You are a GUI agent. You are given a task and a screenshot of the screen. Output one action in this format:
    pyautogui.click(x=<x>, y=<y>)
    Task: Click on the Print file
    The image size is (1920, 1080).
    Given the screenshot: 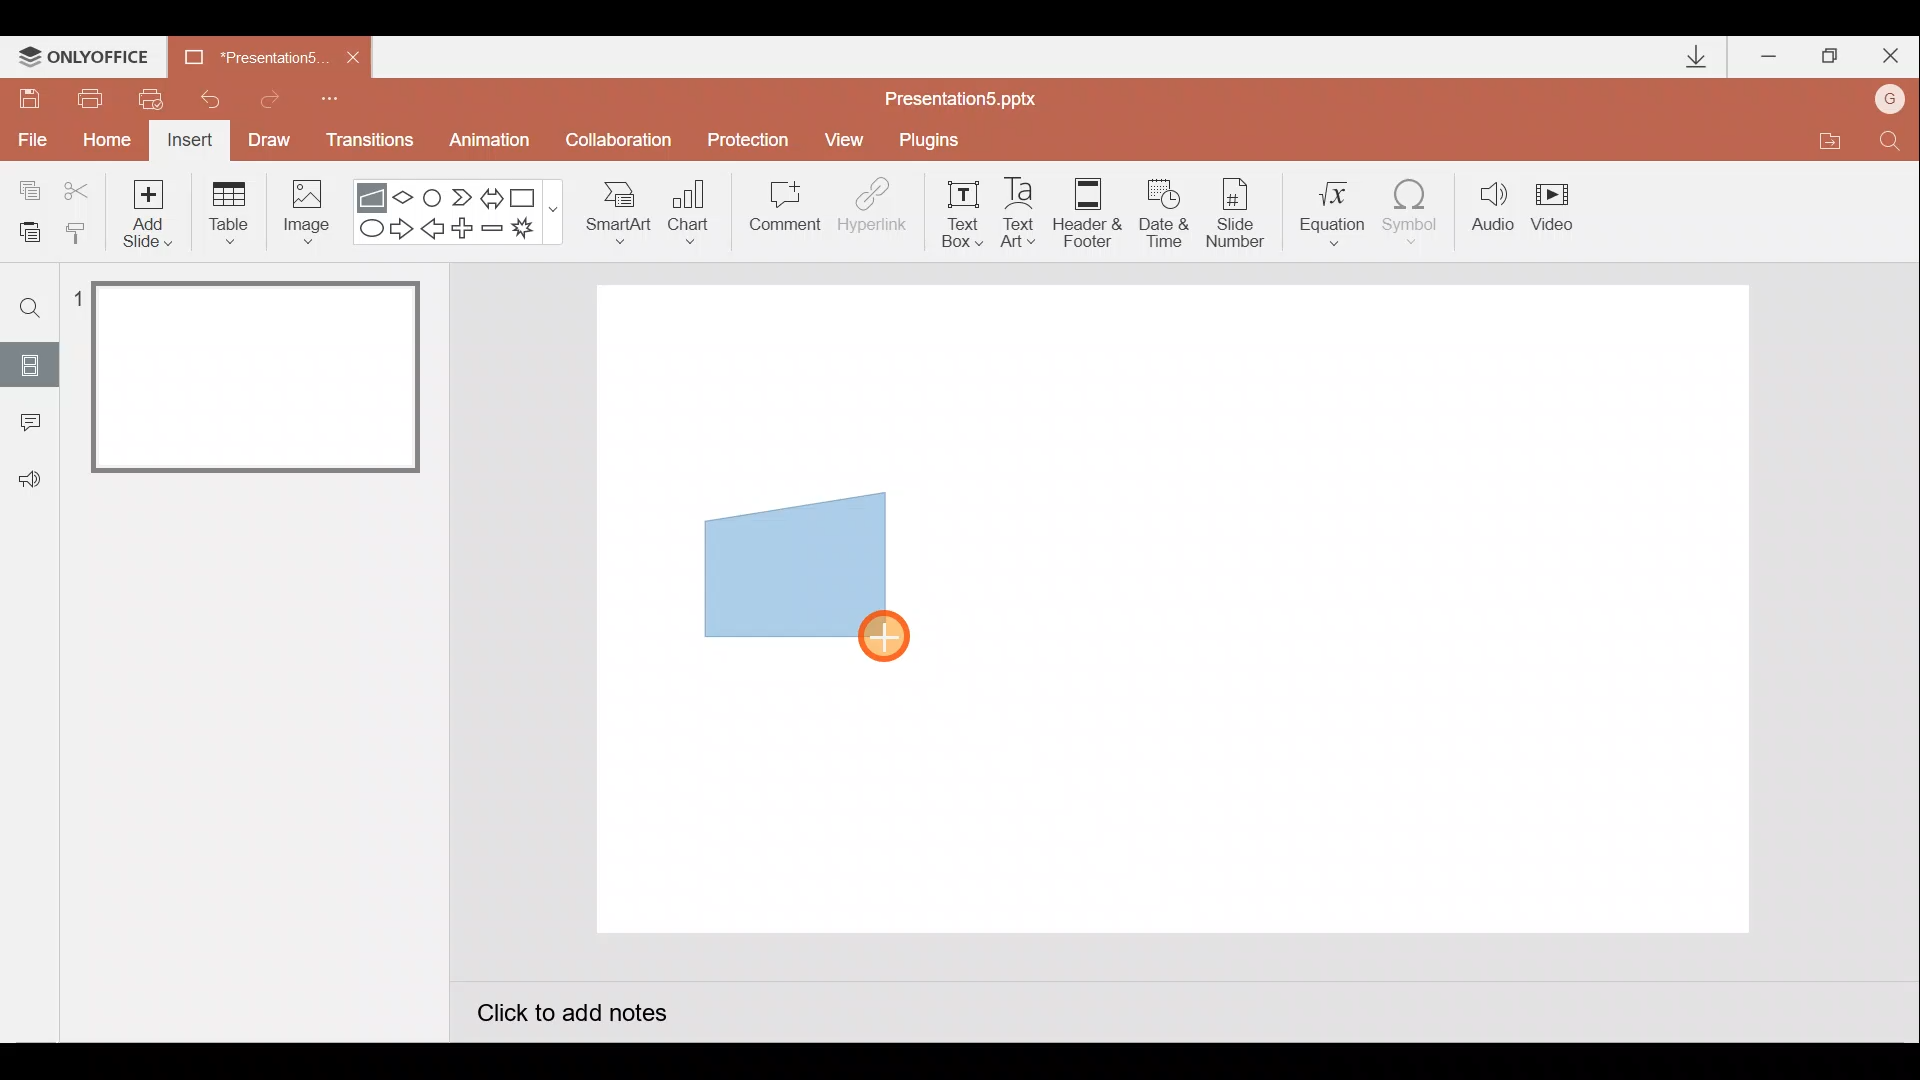 What is the action you would take?
    pyautogui.click(x=86, y=97)
    